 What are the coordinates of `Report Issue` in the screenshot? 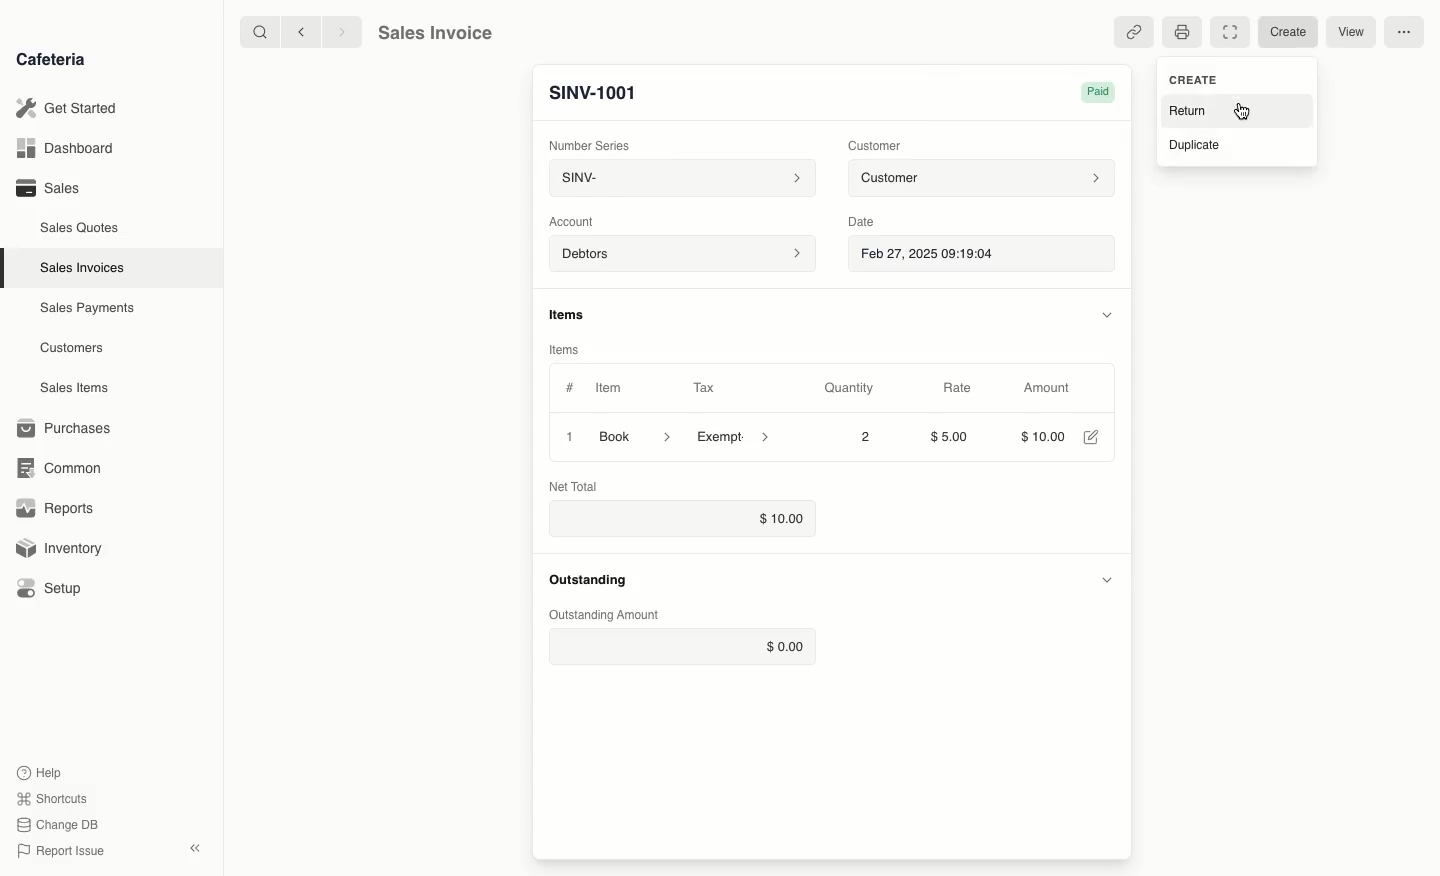 It's located at (65, 849).